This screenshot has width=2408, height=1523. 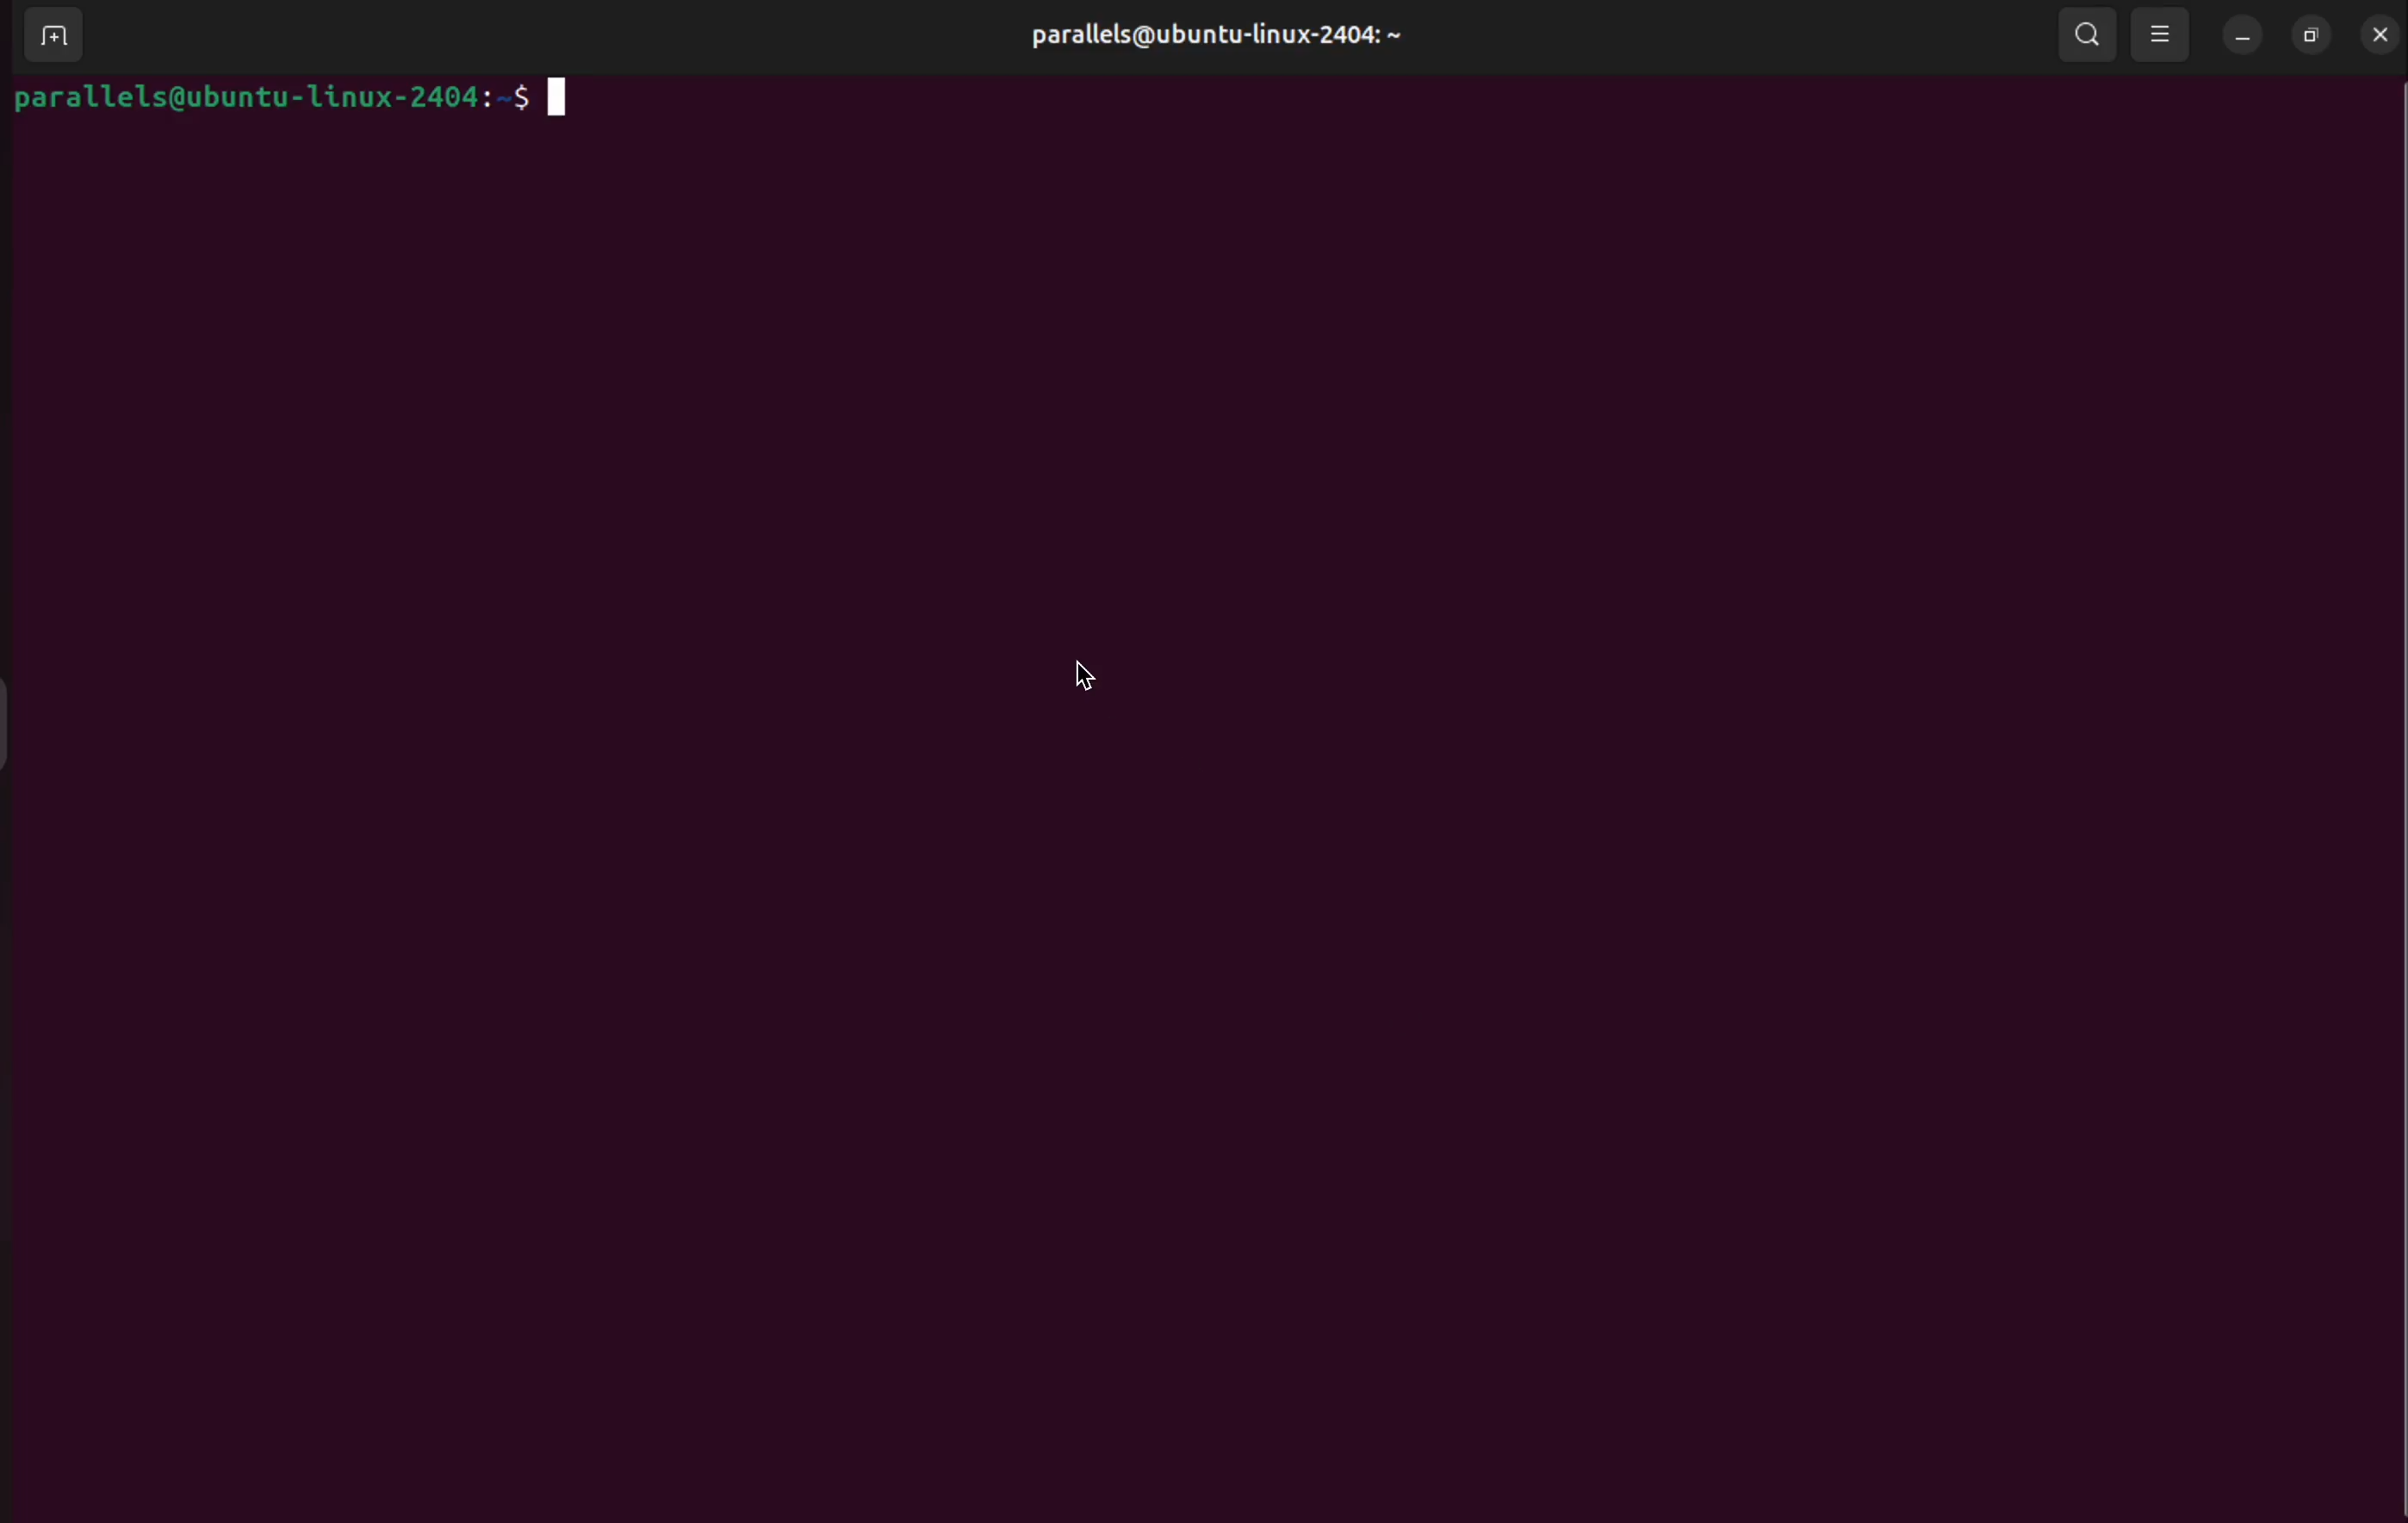 I want to click on Scrollbar, so click(x=2393, y=761).